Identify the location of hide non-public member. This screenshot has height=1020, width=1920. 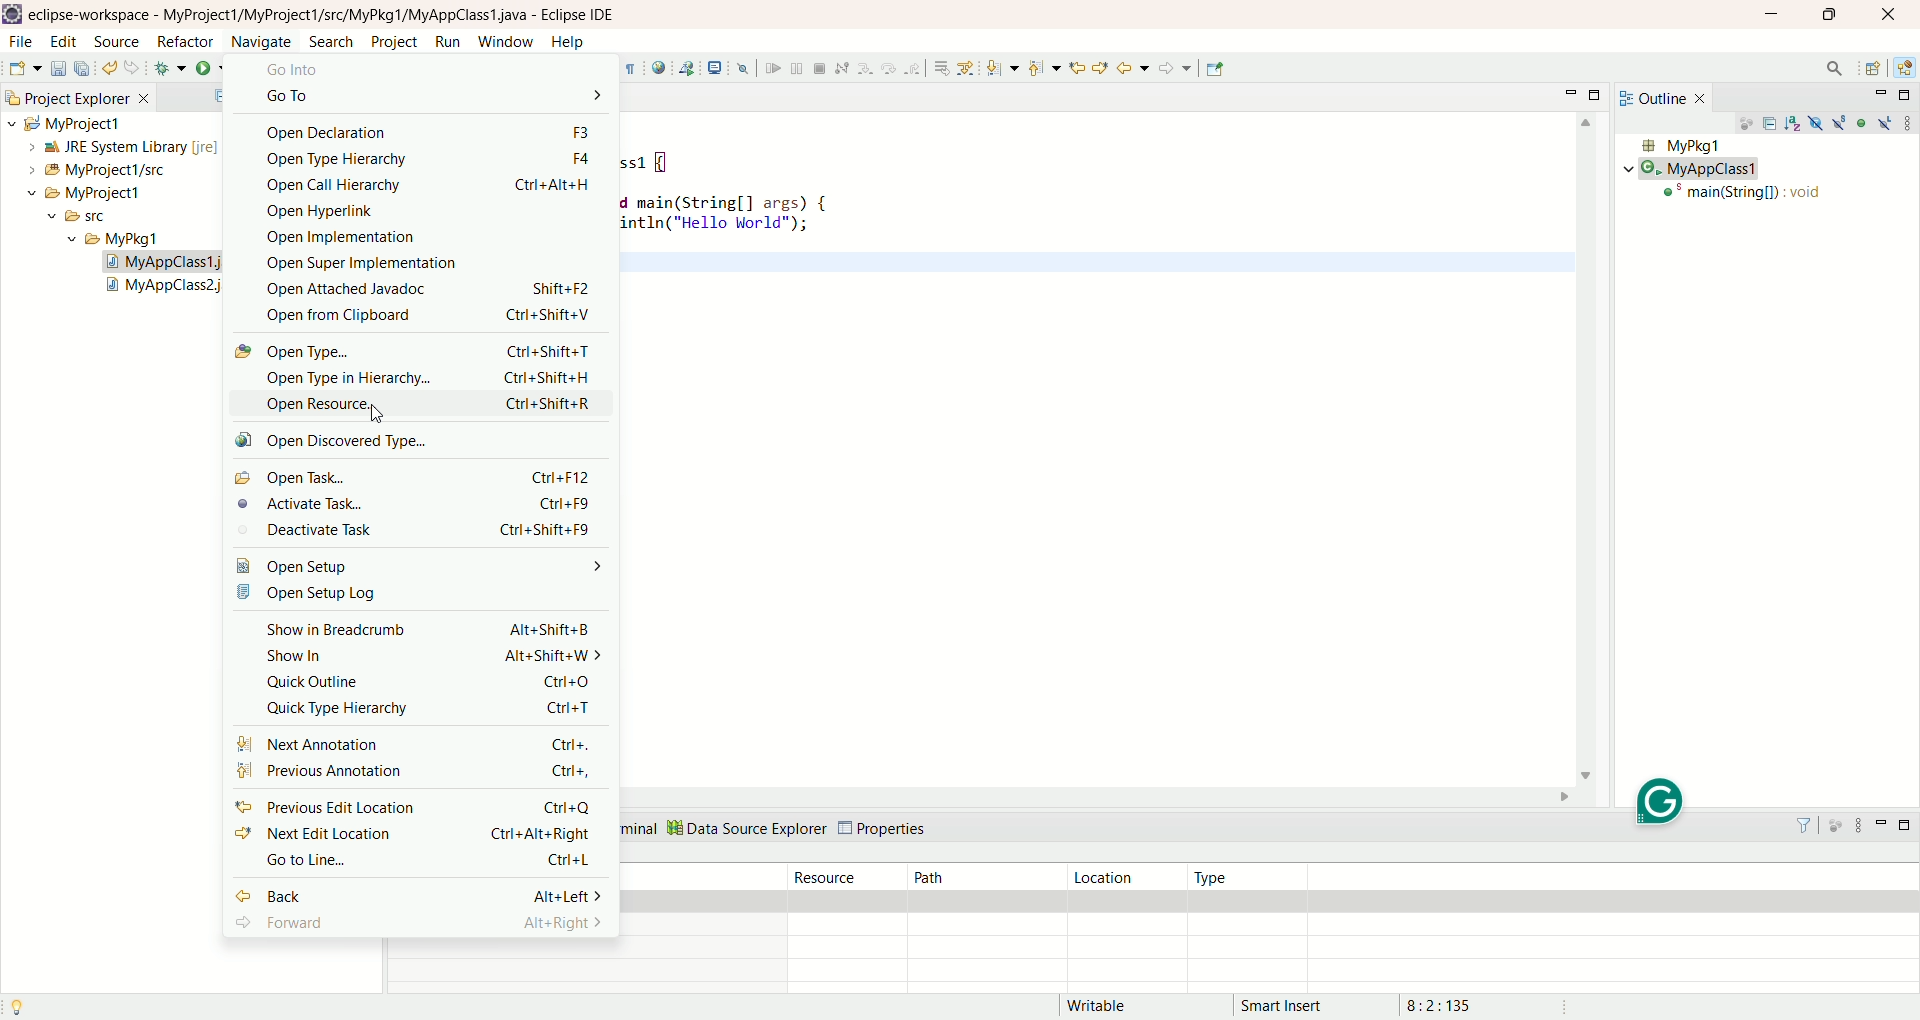
(1863, 122).